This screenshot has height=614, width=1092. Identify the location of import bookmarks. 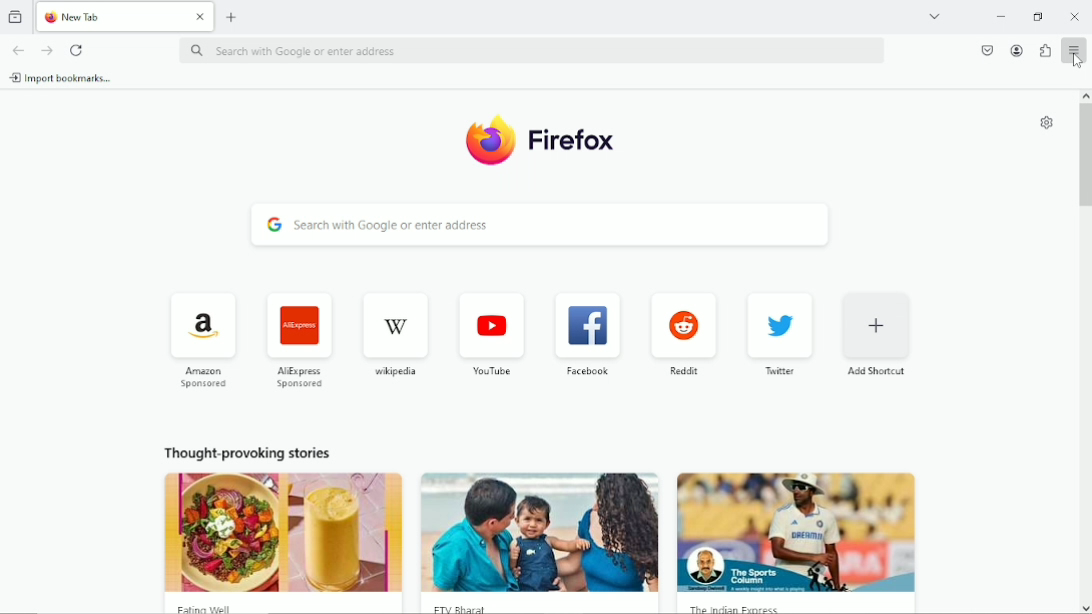
(67, 79).